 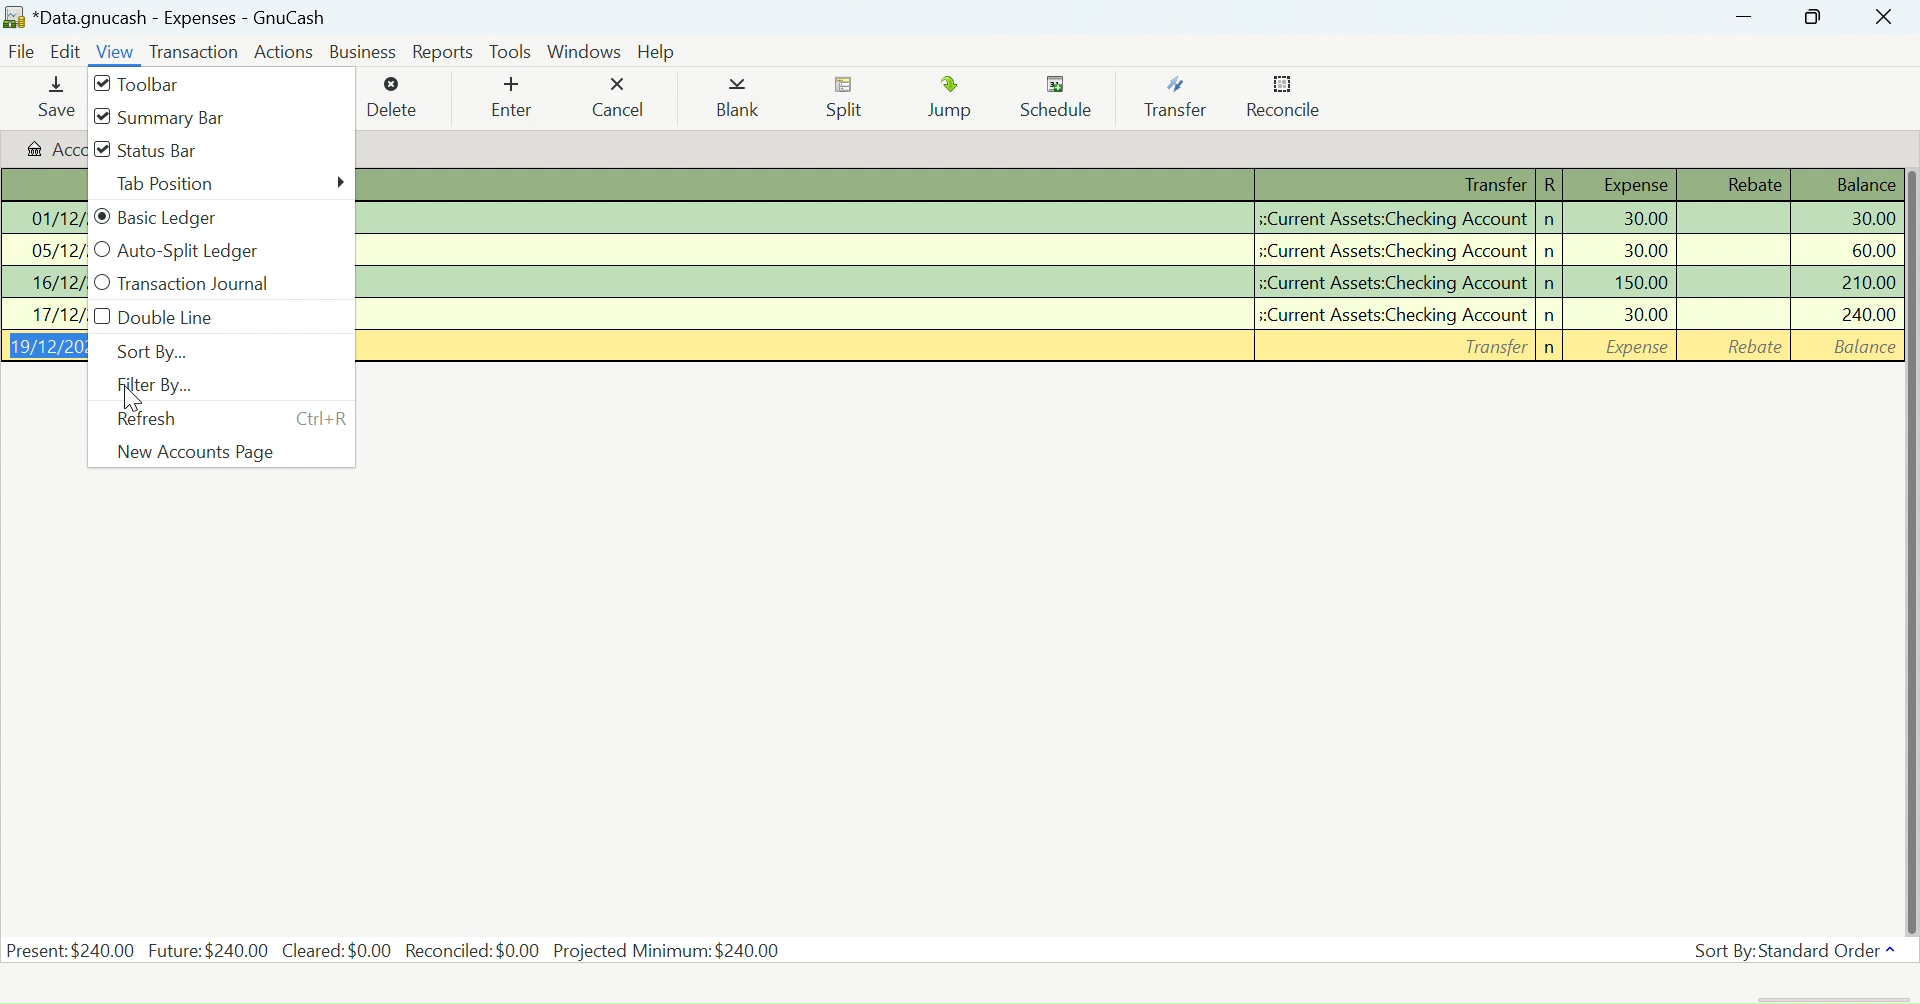 I want to click on Reconcile, so click(x=1285, y=101).